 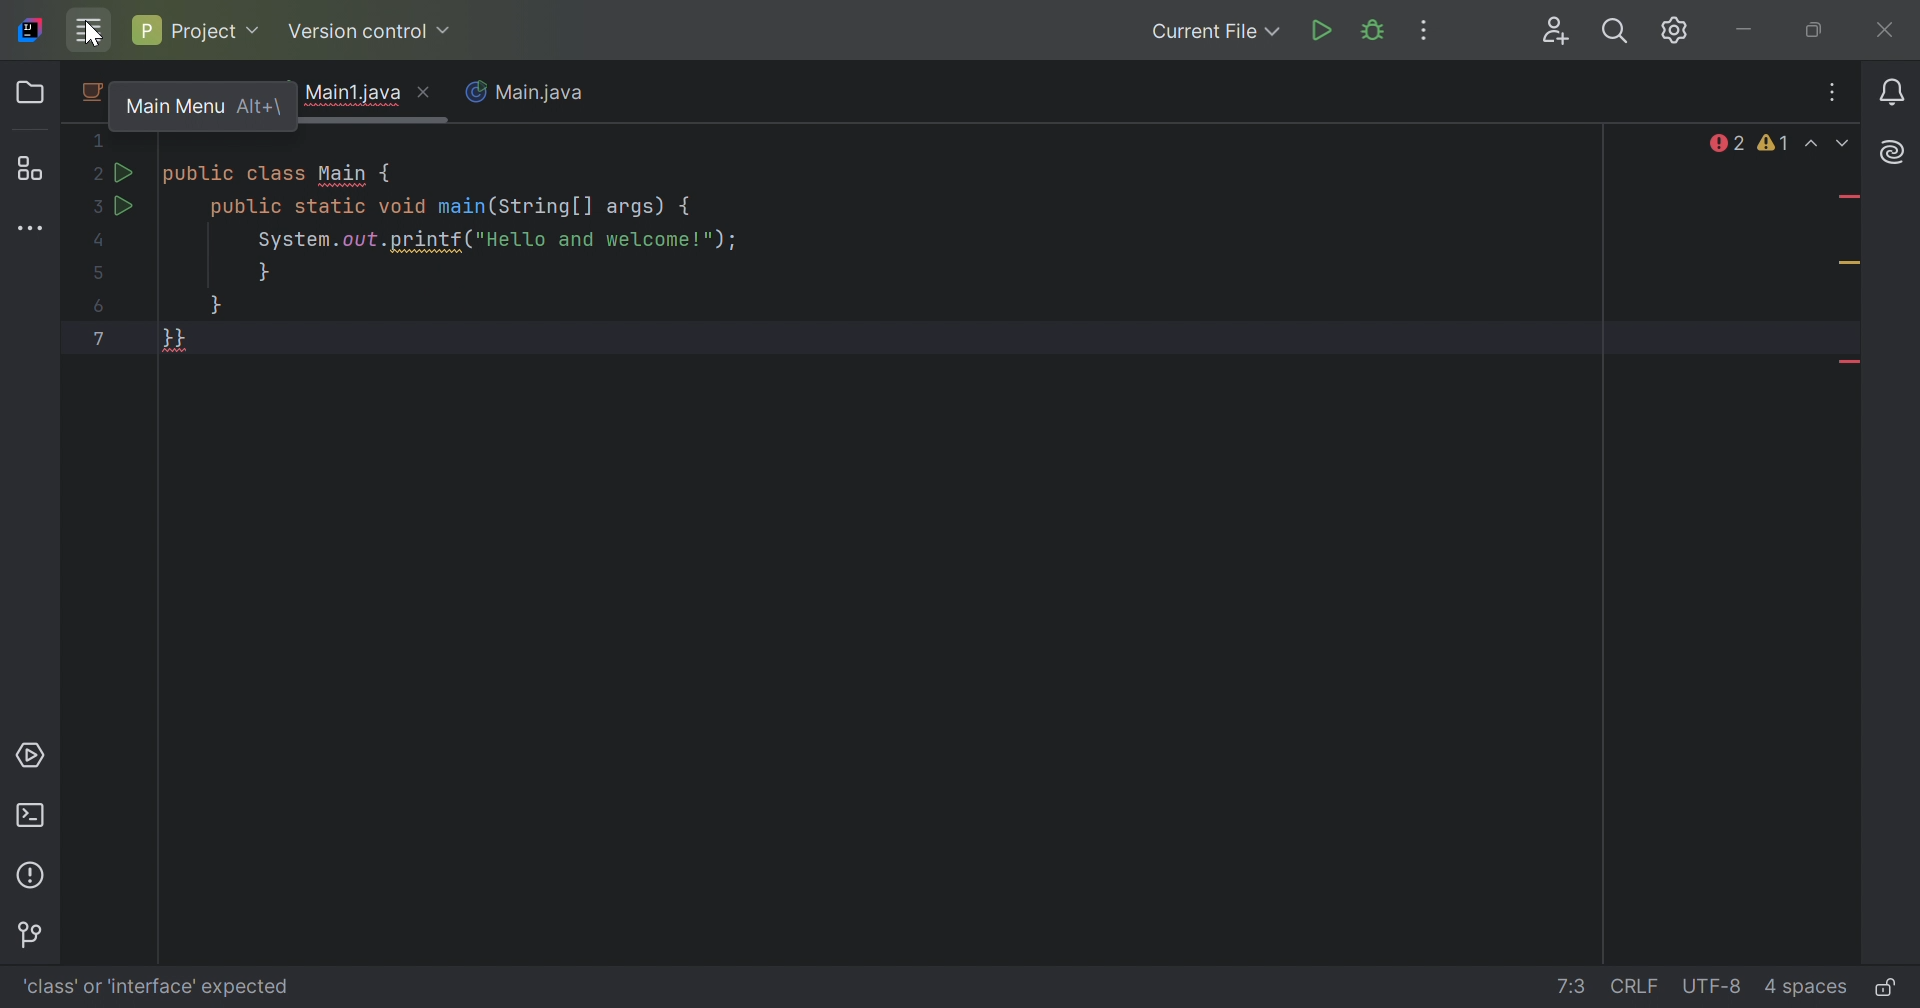 What do you see at coordinates (1893, 94) in the screenshot?
I see `Notifications` at bounding box center [1893, 94].